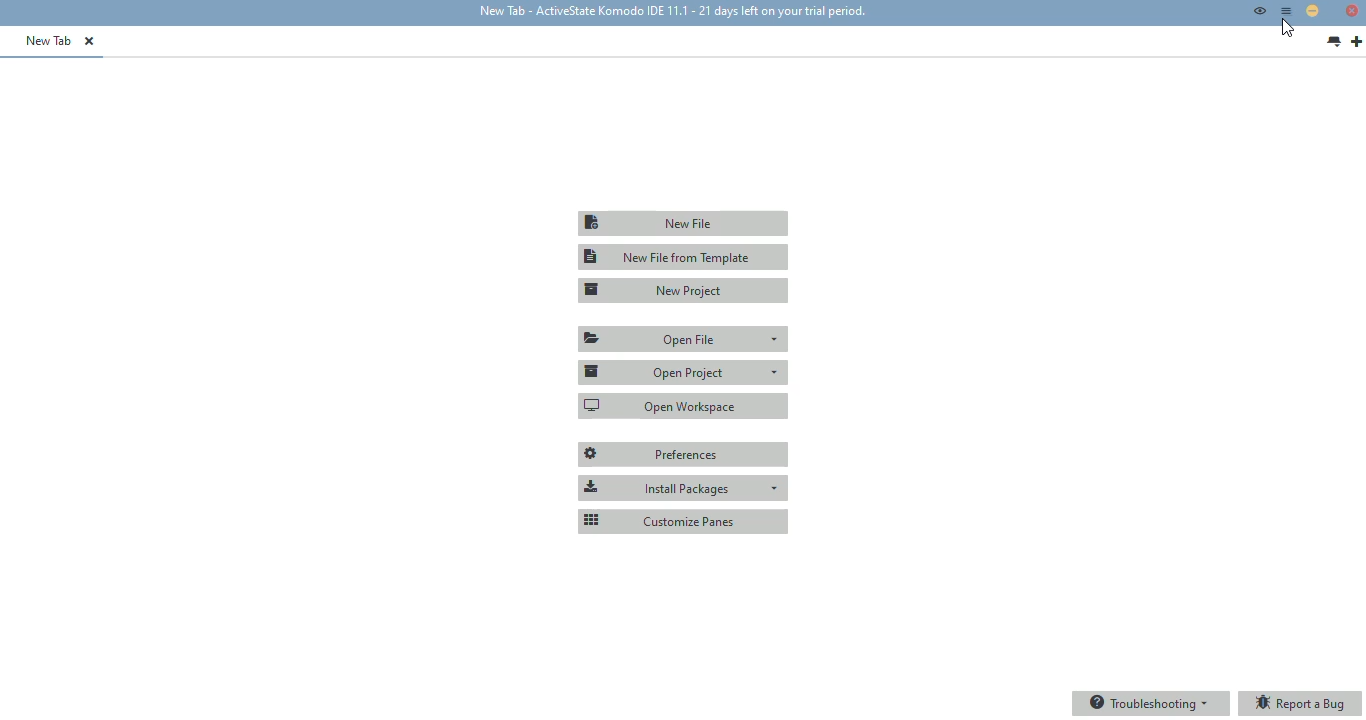 The image size is (1366, 720). Describe the element at coordinates (1352, 10) in the screenshot. I see `close` at that location.